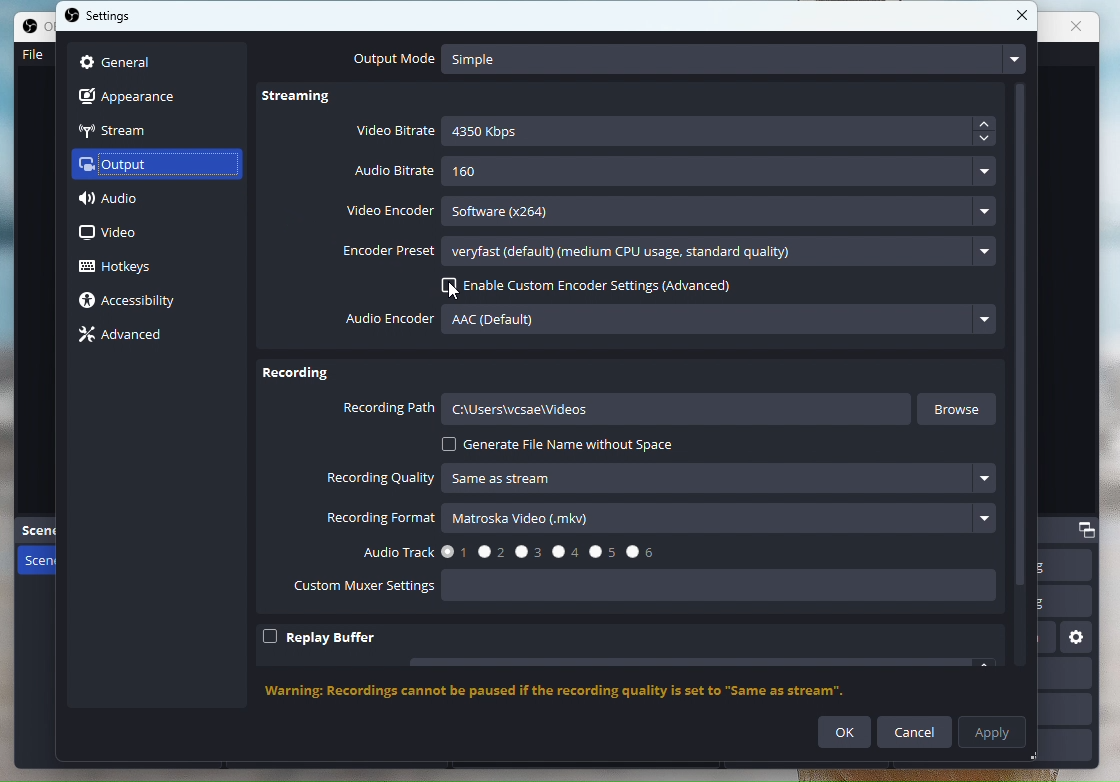 The image size is (1120, 782). Describe the element at coordinates (319, 637) in the screenshot. I see `Replay Buffer` at that location.